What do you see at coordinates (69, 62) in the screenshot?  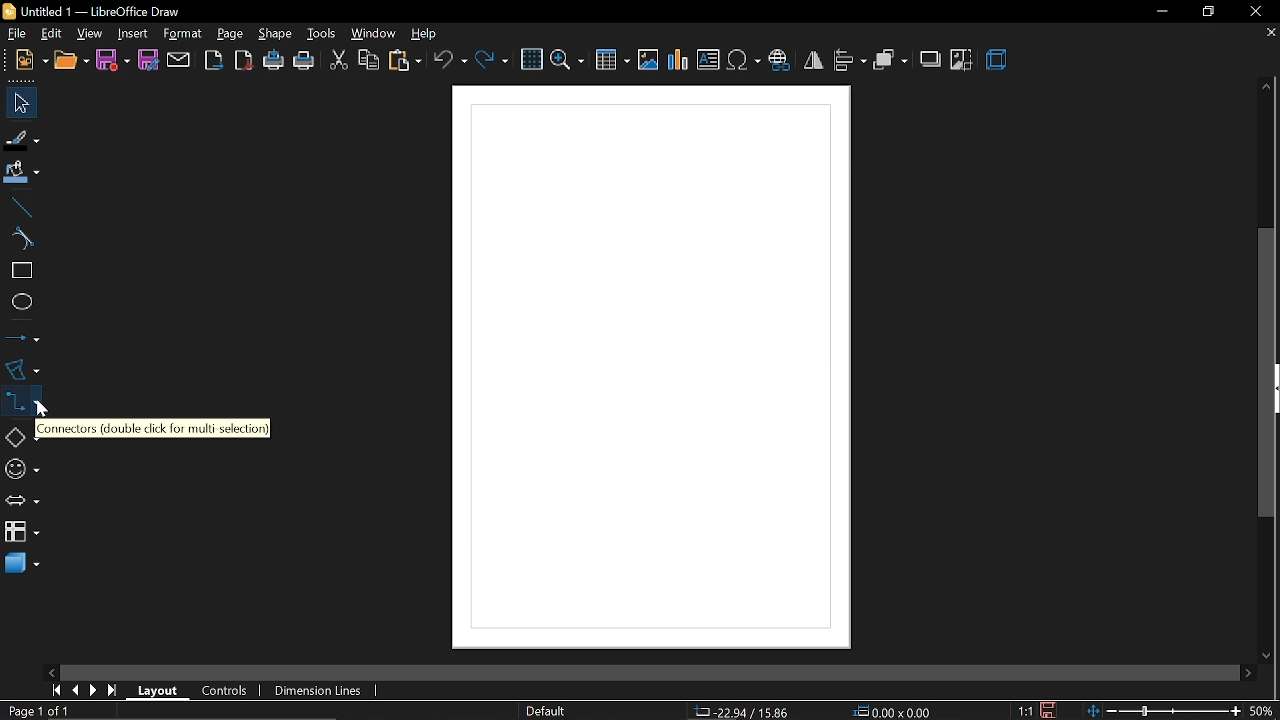 I see `open` at bounding box center [69, 62].